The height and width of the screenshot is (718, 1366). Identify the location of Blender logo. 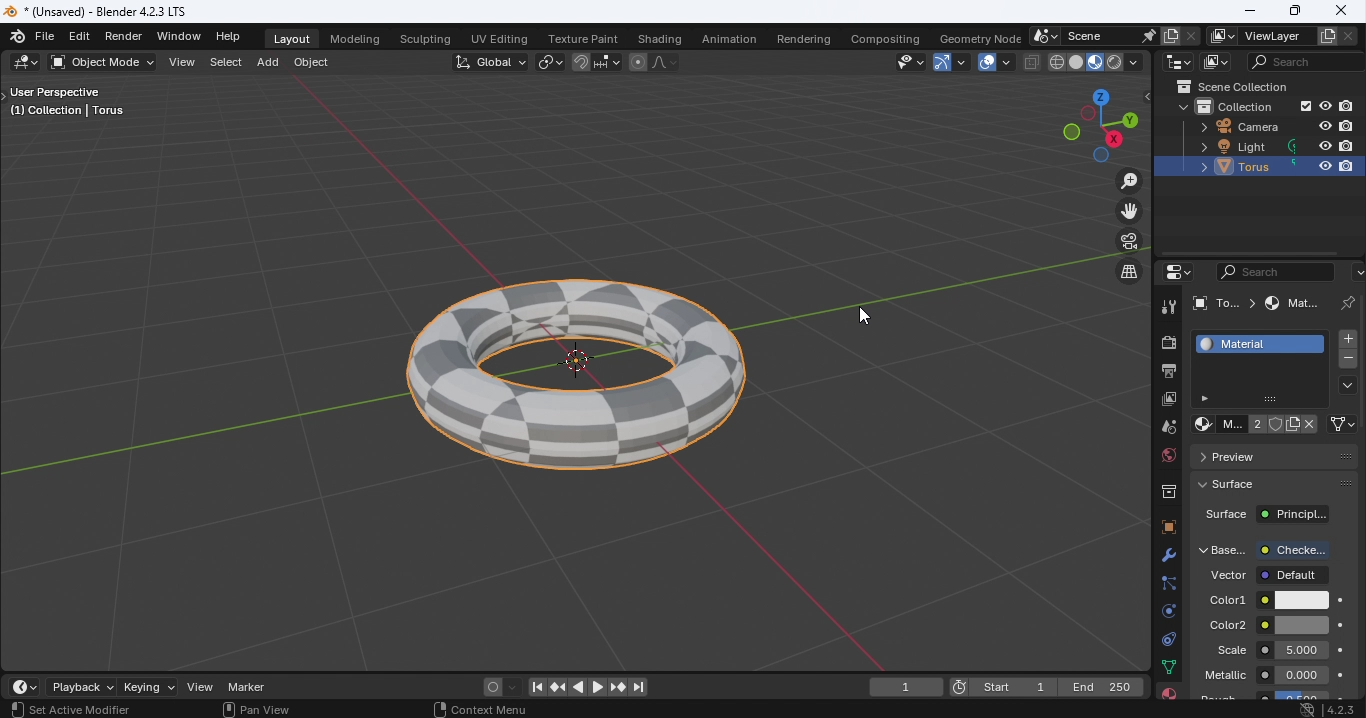
(16, 36).